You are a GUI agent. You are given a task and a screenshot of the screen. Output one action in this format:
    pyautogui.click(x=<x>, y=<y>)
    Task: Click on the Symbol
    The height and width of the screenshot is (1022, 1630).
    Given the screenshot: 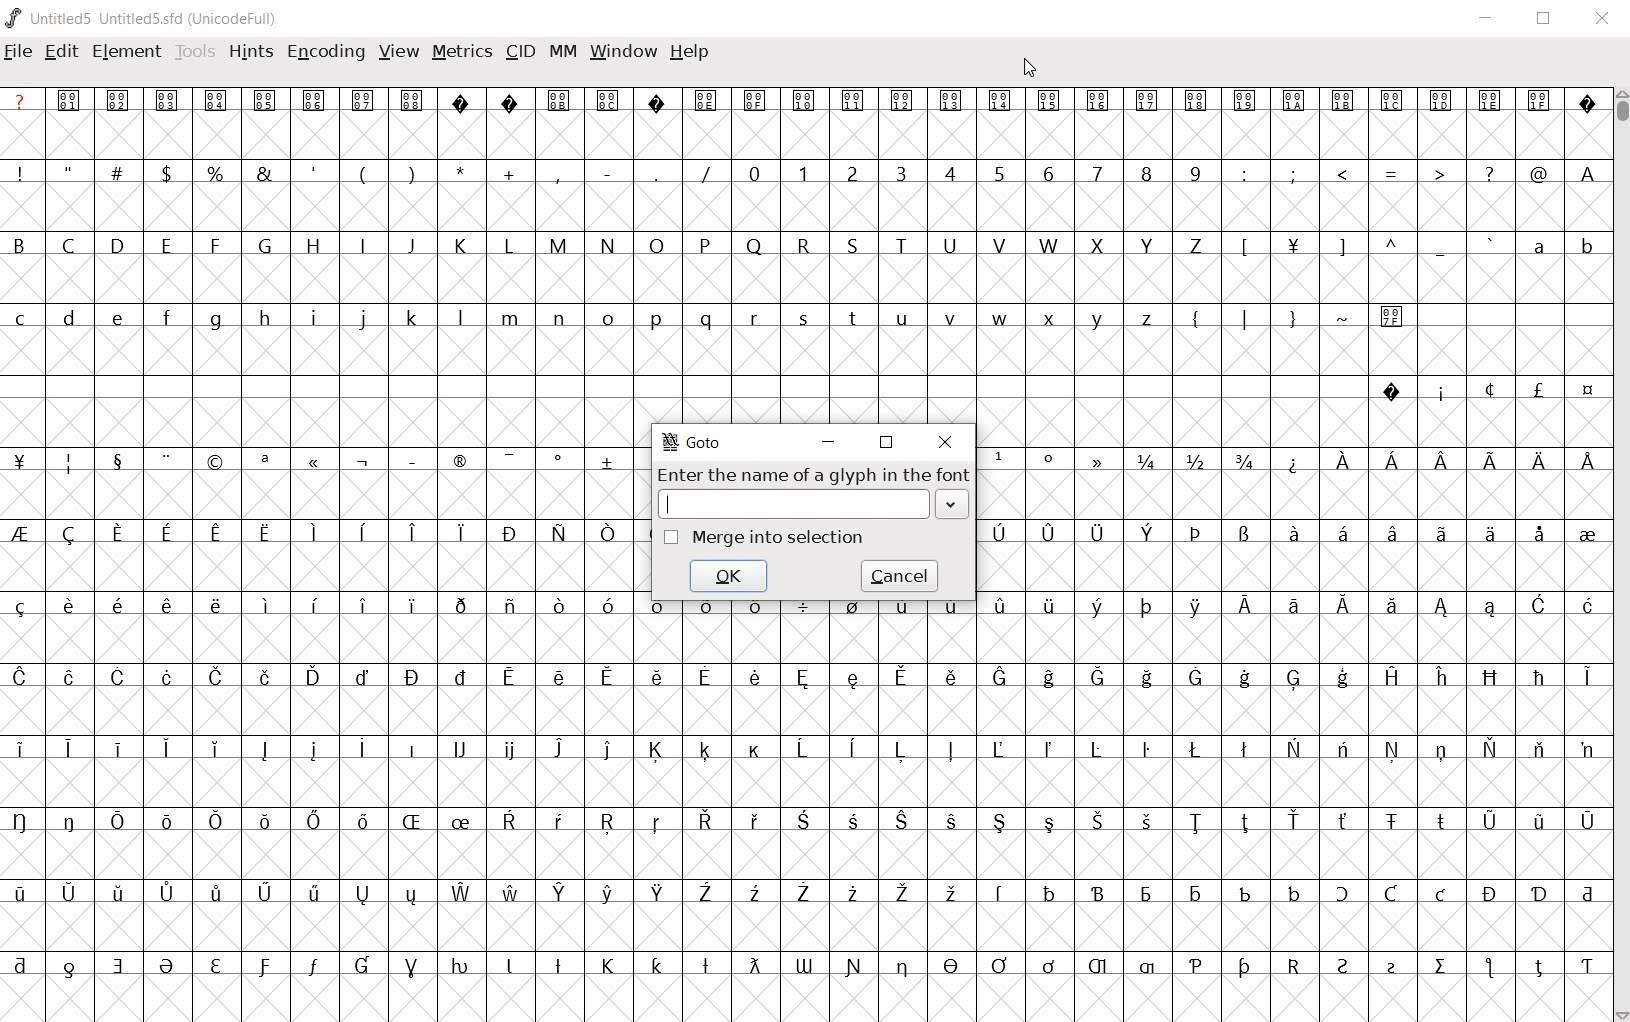 What is the action you would take?
    pyautogui.click(x=557, y=678)
    